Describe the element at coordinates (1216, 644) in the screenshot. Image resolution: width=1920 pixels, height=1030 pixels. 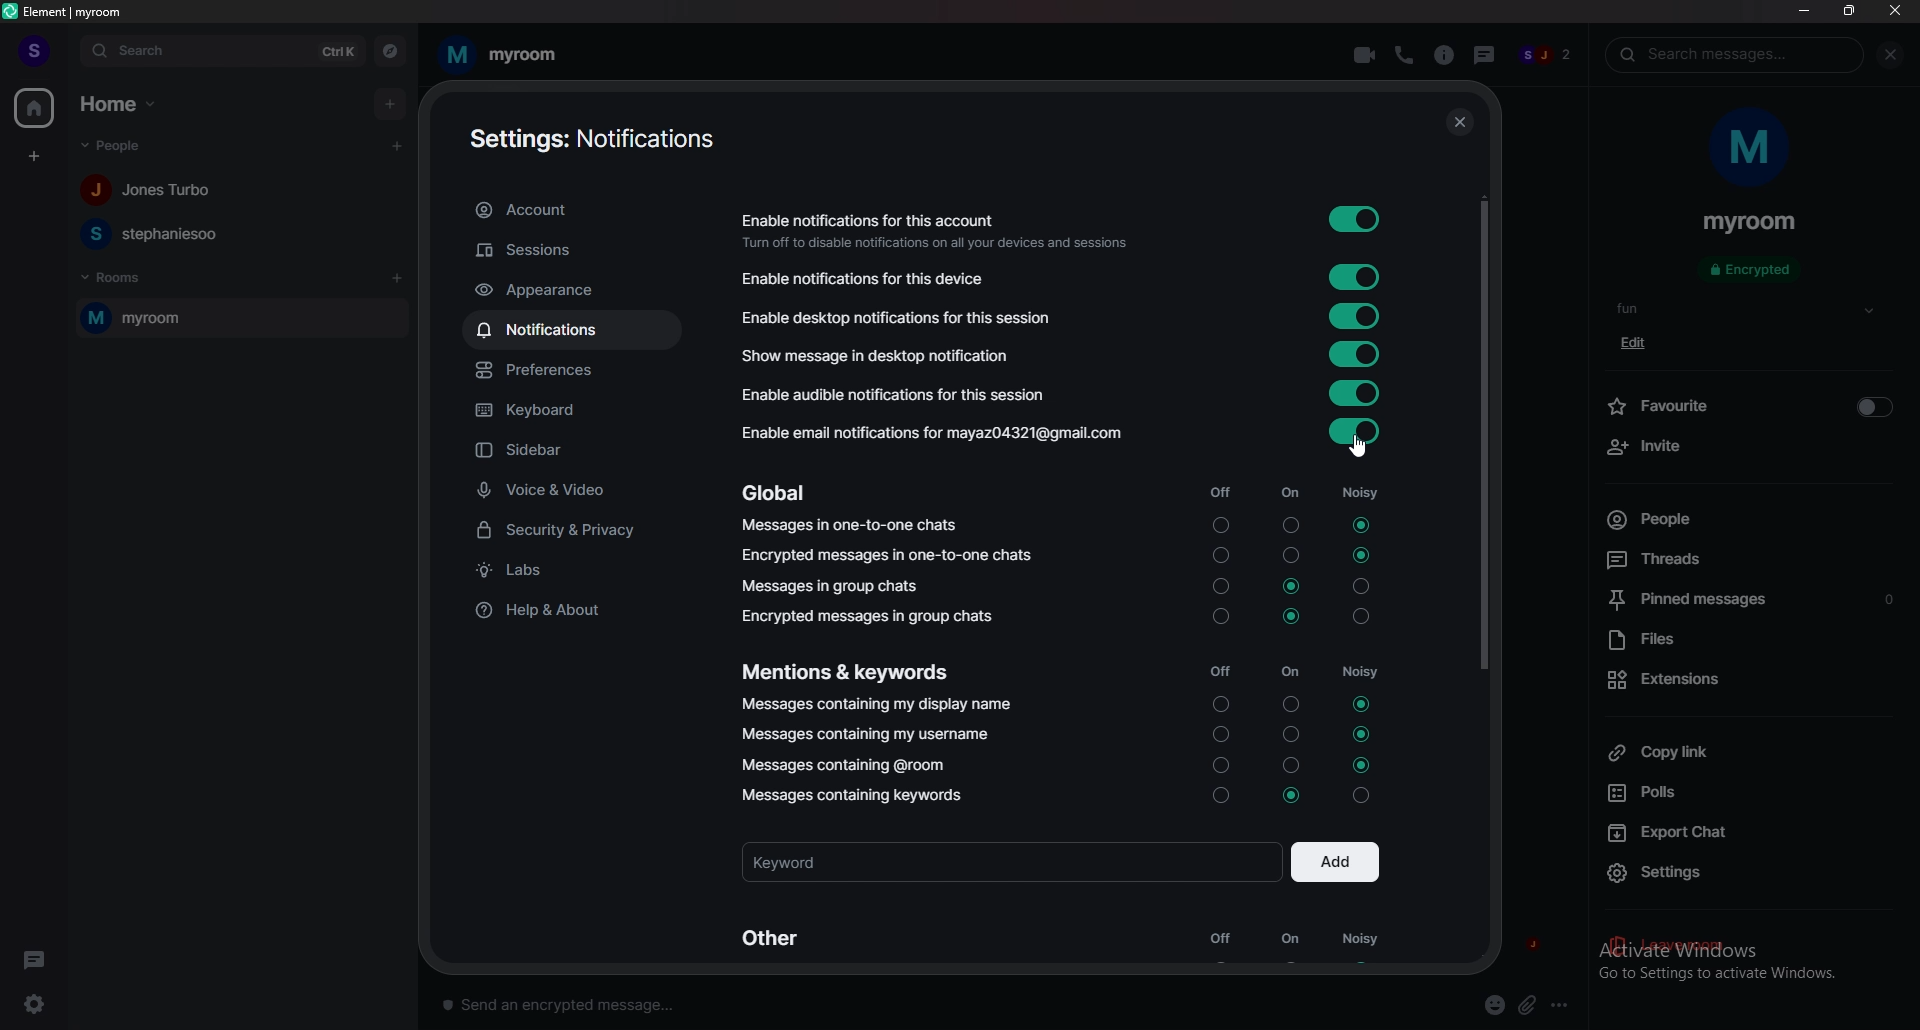
I see `off` at that location.